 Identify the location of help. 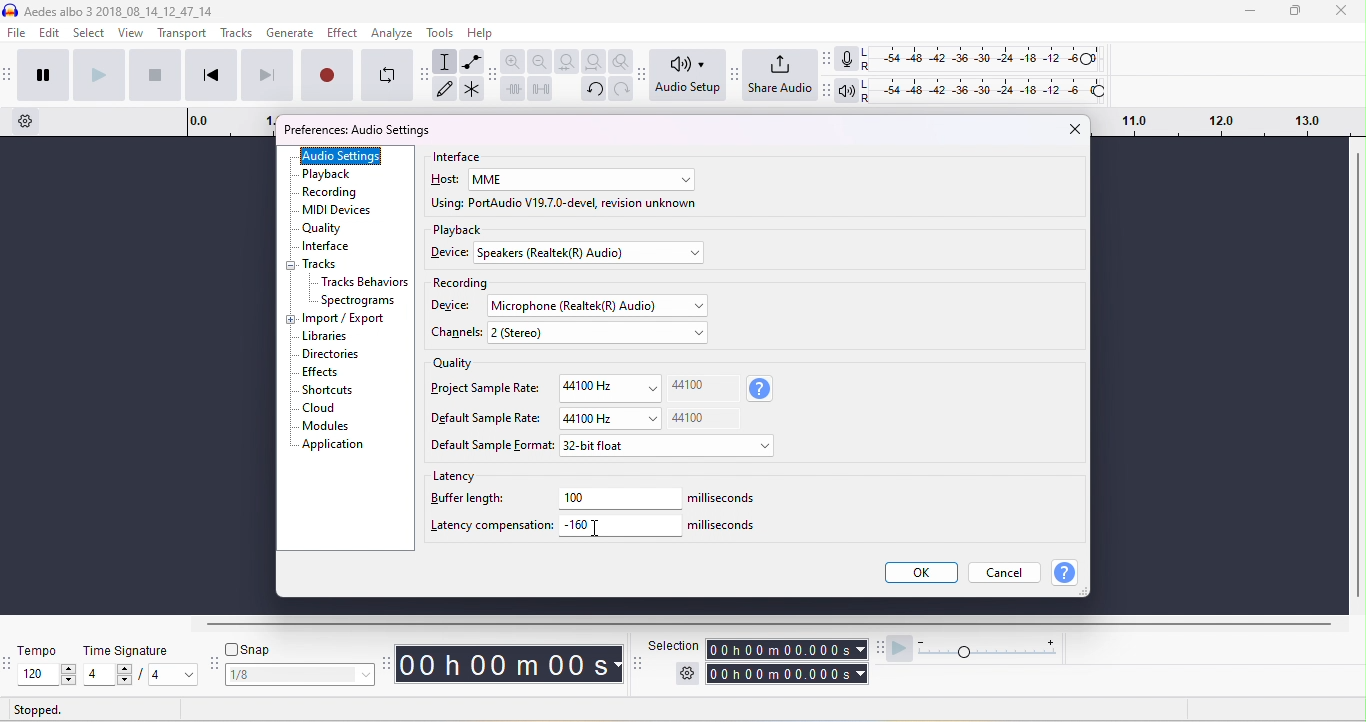
(1066, 573).